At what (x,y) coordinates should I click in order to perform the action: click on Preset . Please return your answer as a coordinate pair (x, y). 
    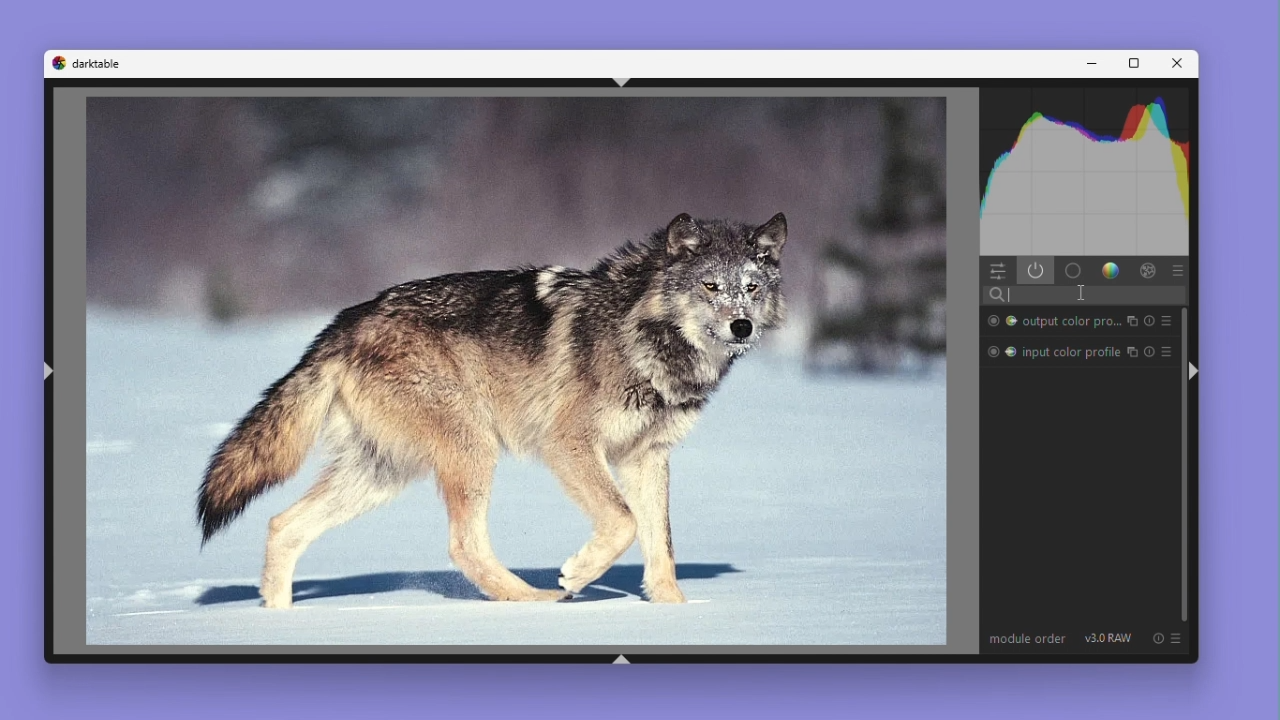
    Looking at the image, I should click on (1180, 270).